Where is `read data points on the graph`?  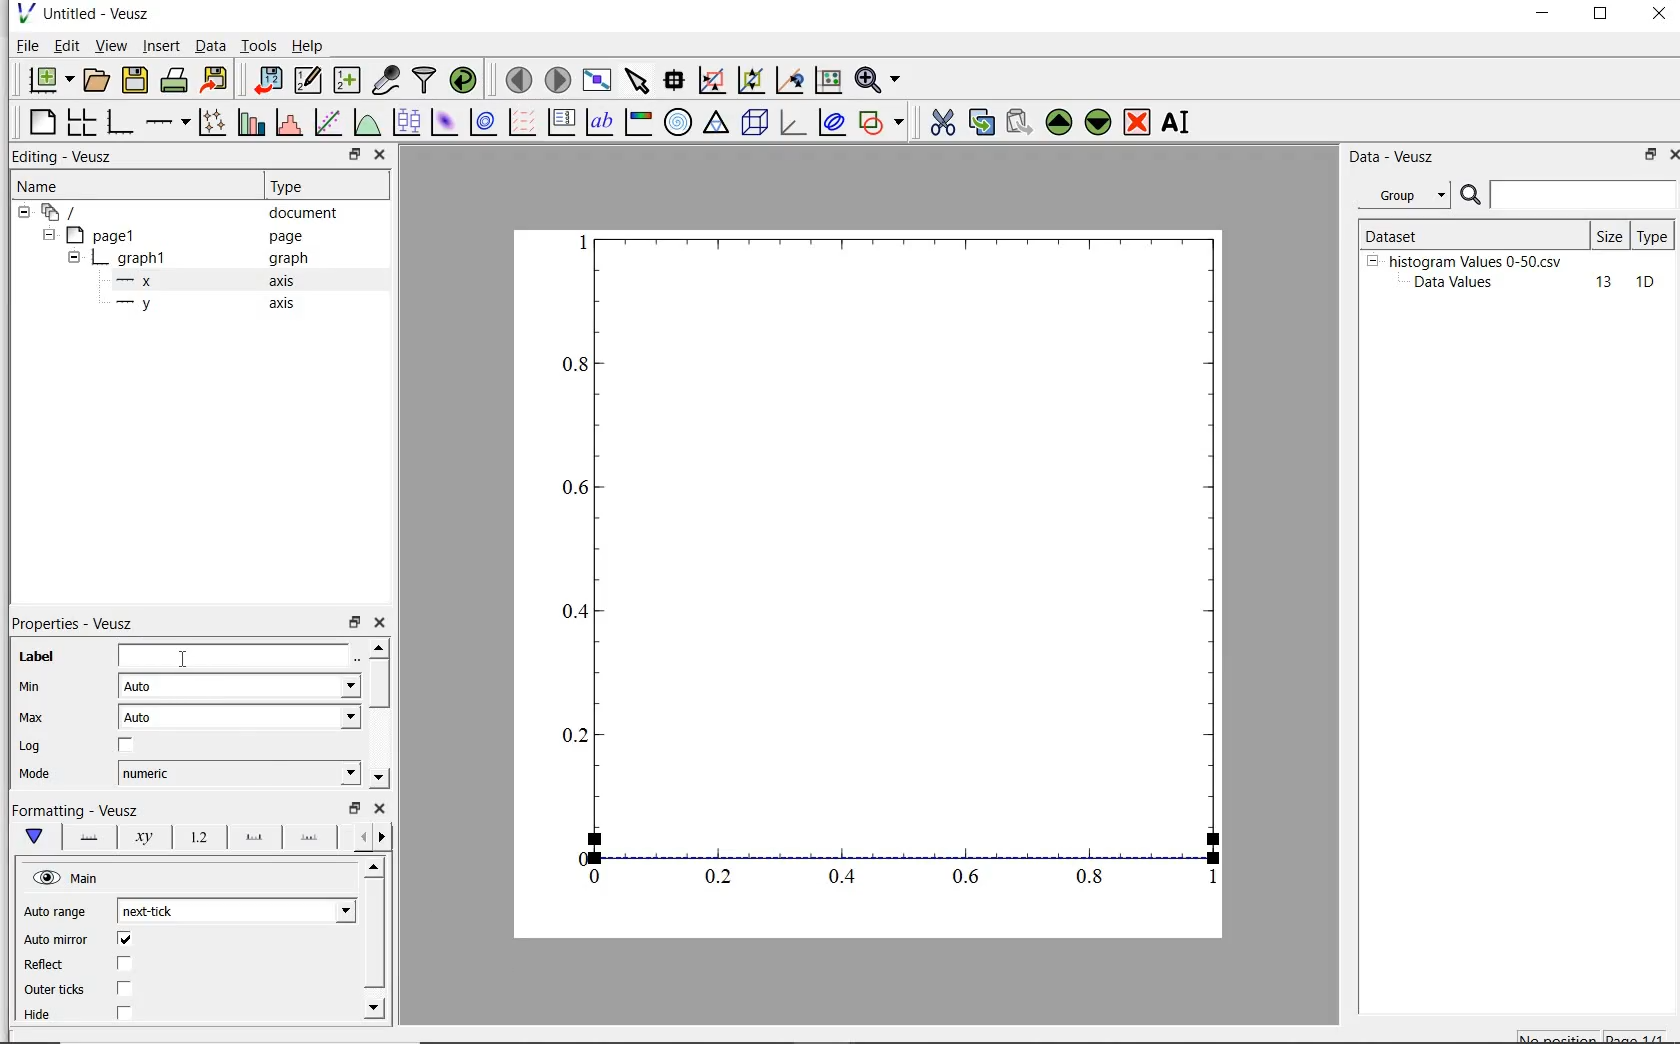
read data points on the graph is located at coordinates (676, 80).